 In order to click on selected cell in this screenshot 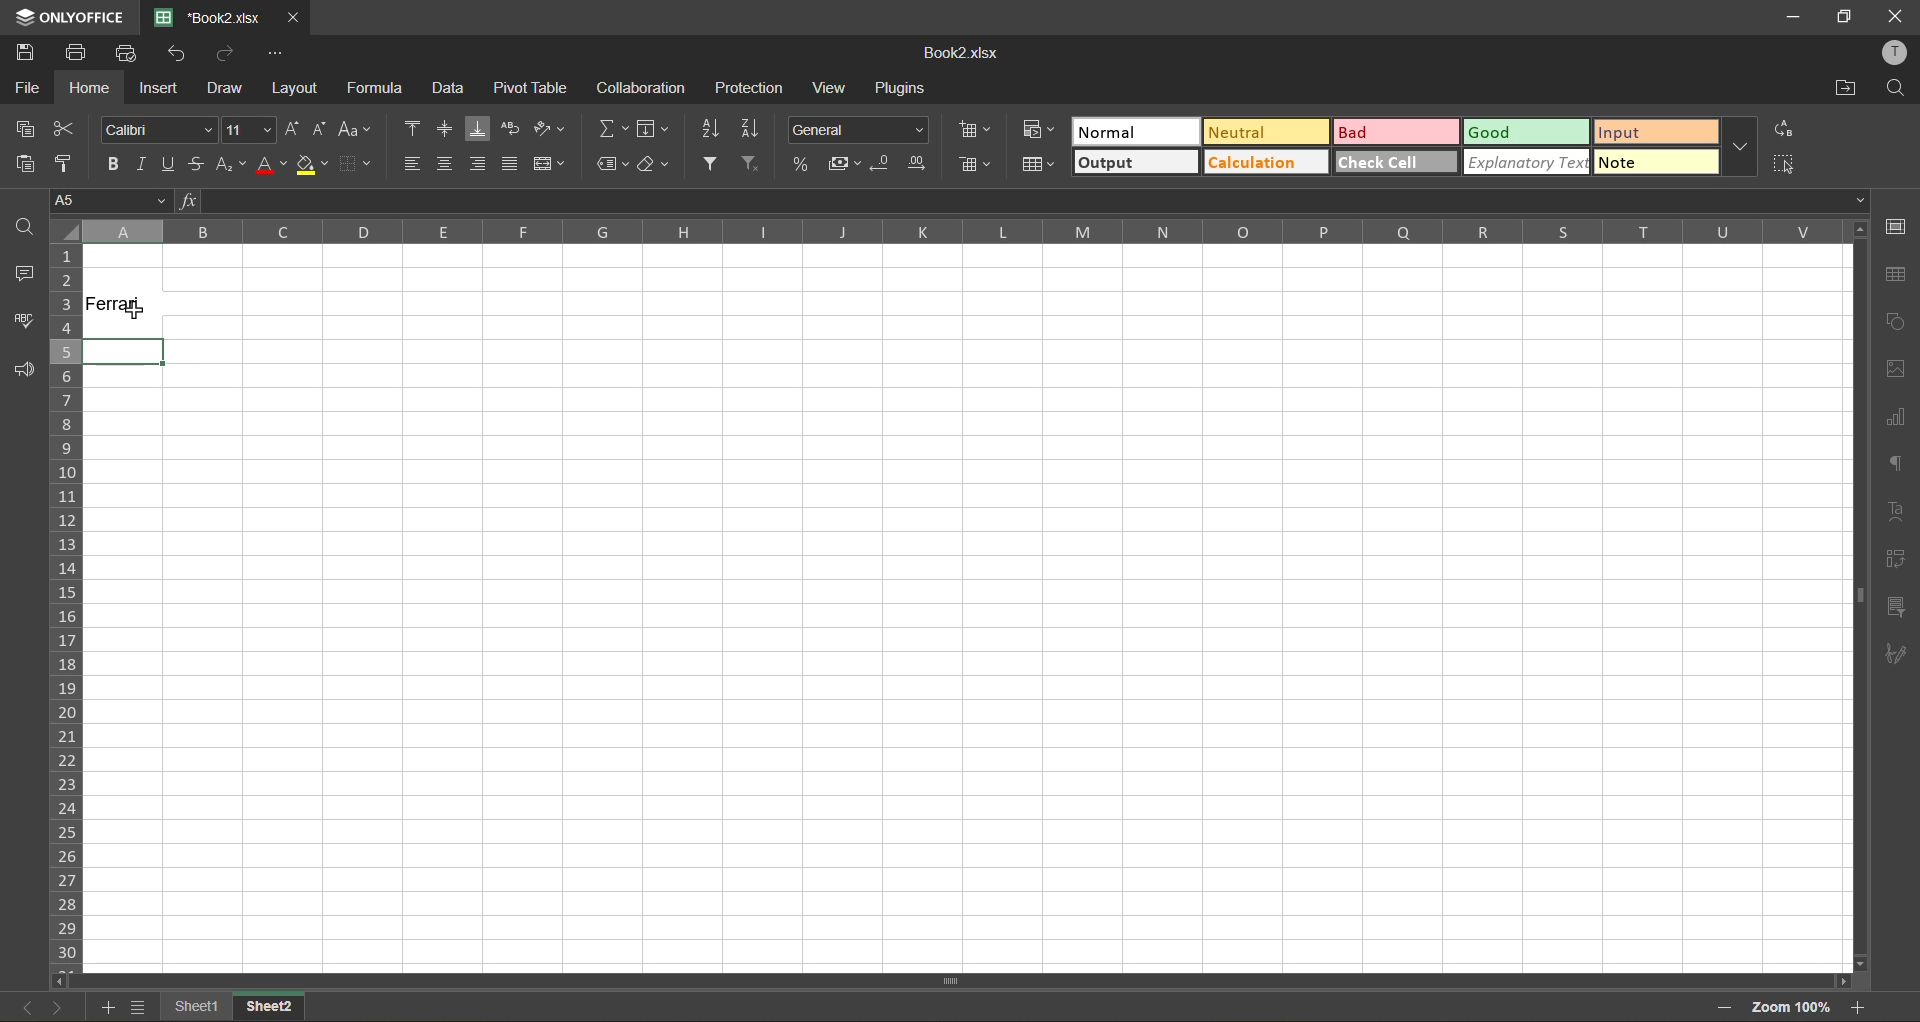, I will do `click(122, 351)`.